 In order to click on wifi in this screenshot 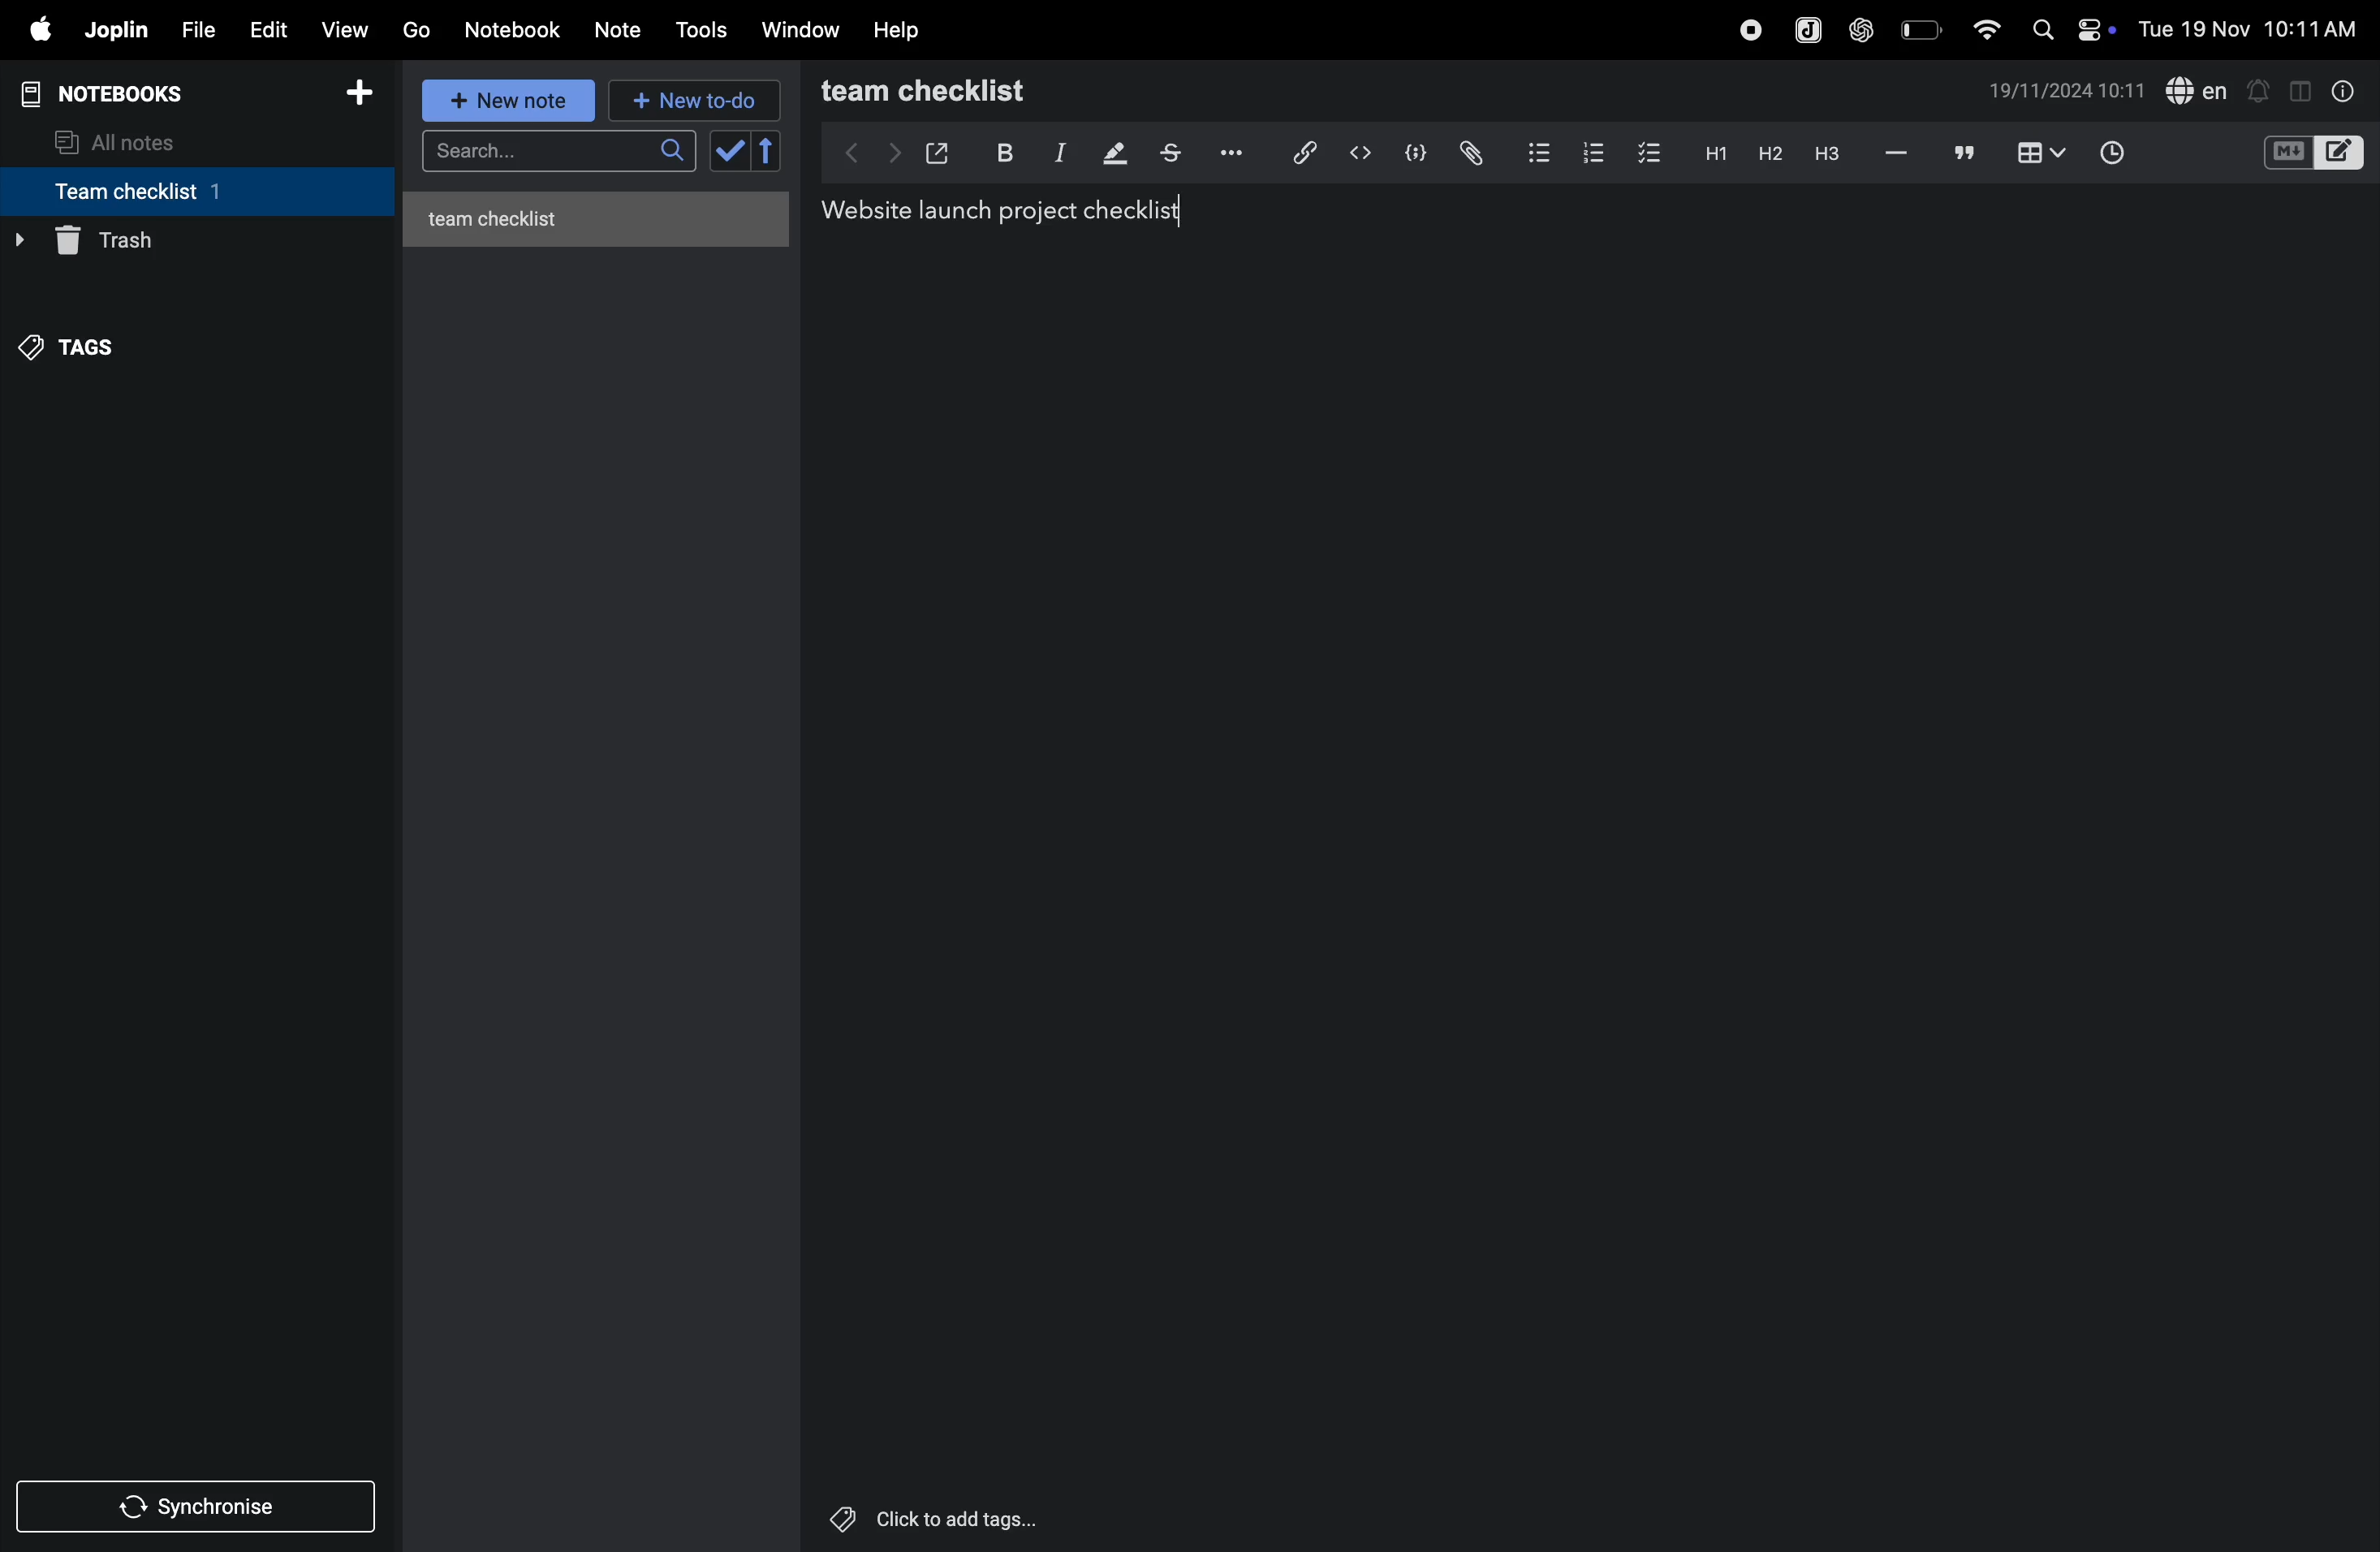, I will do `click(1980, 28)`.